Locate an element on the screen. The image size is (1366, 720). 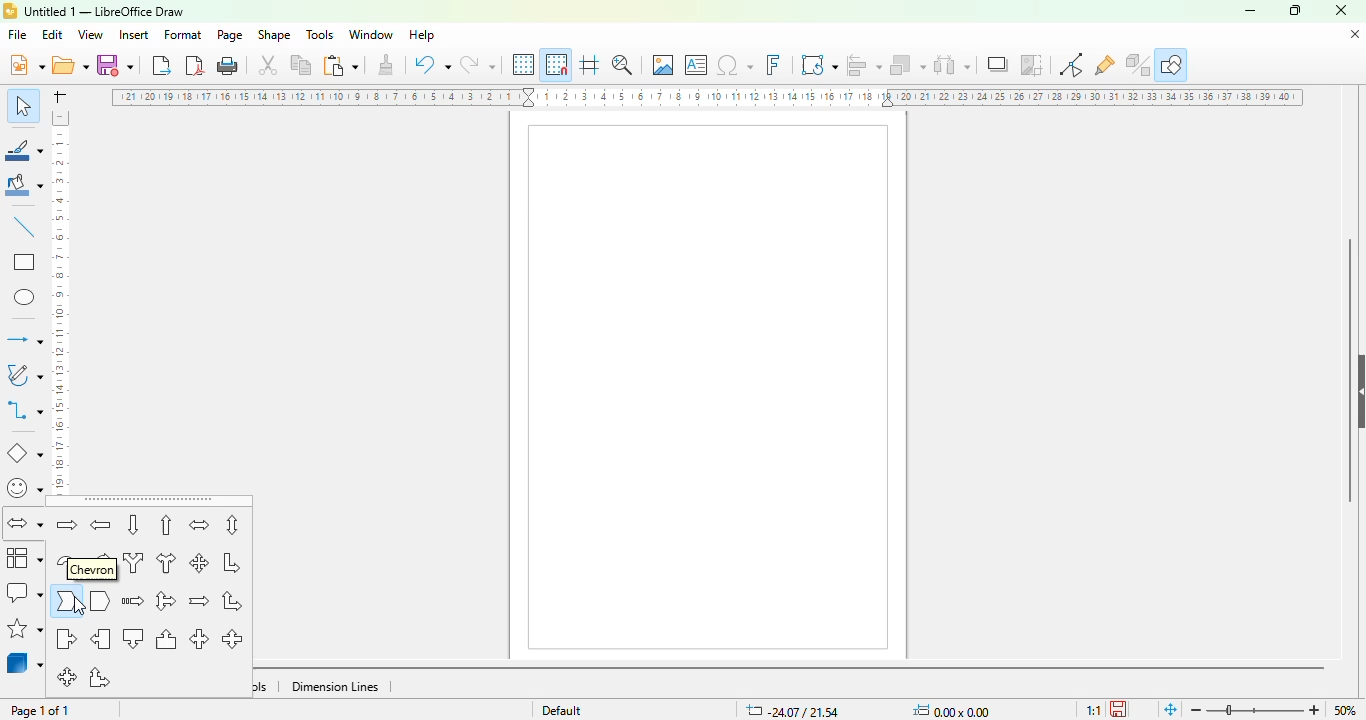
insert image is located at coordinates (663, 64).